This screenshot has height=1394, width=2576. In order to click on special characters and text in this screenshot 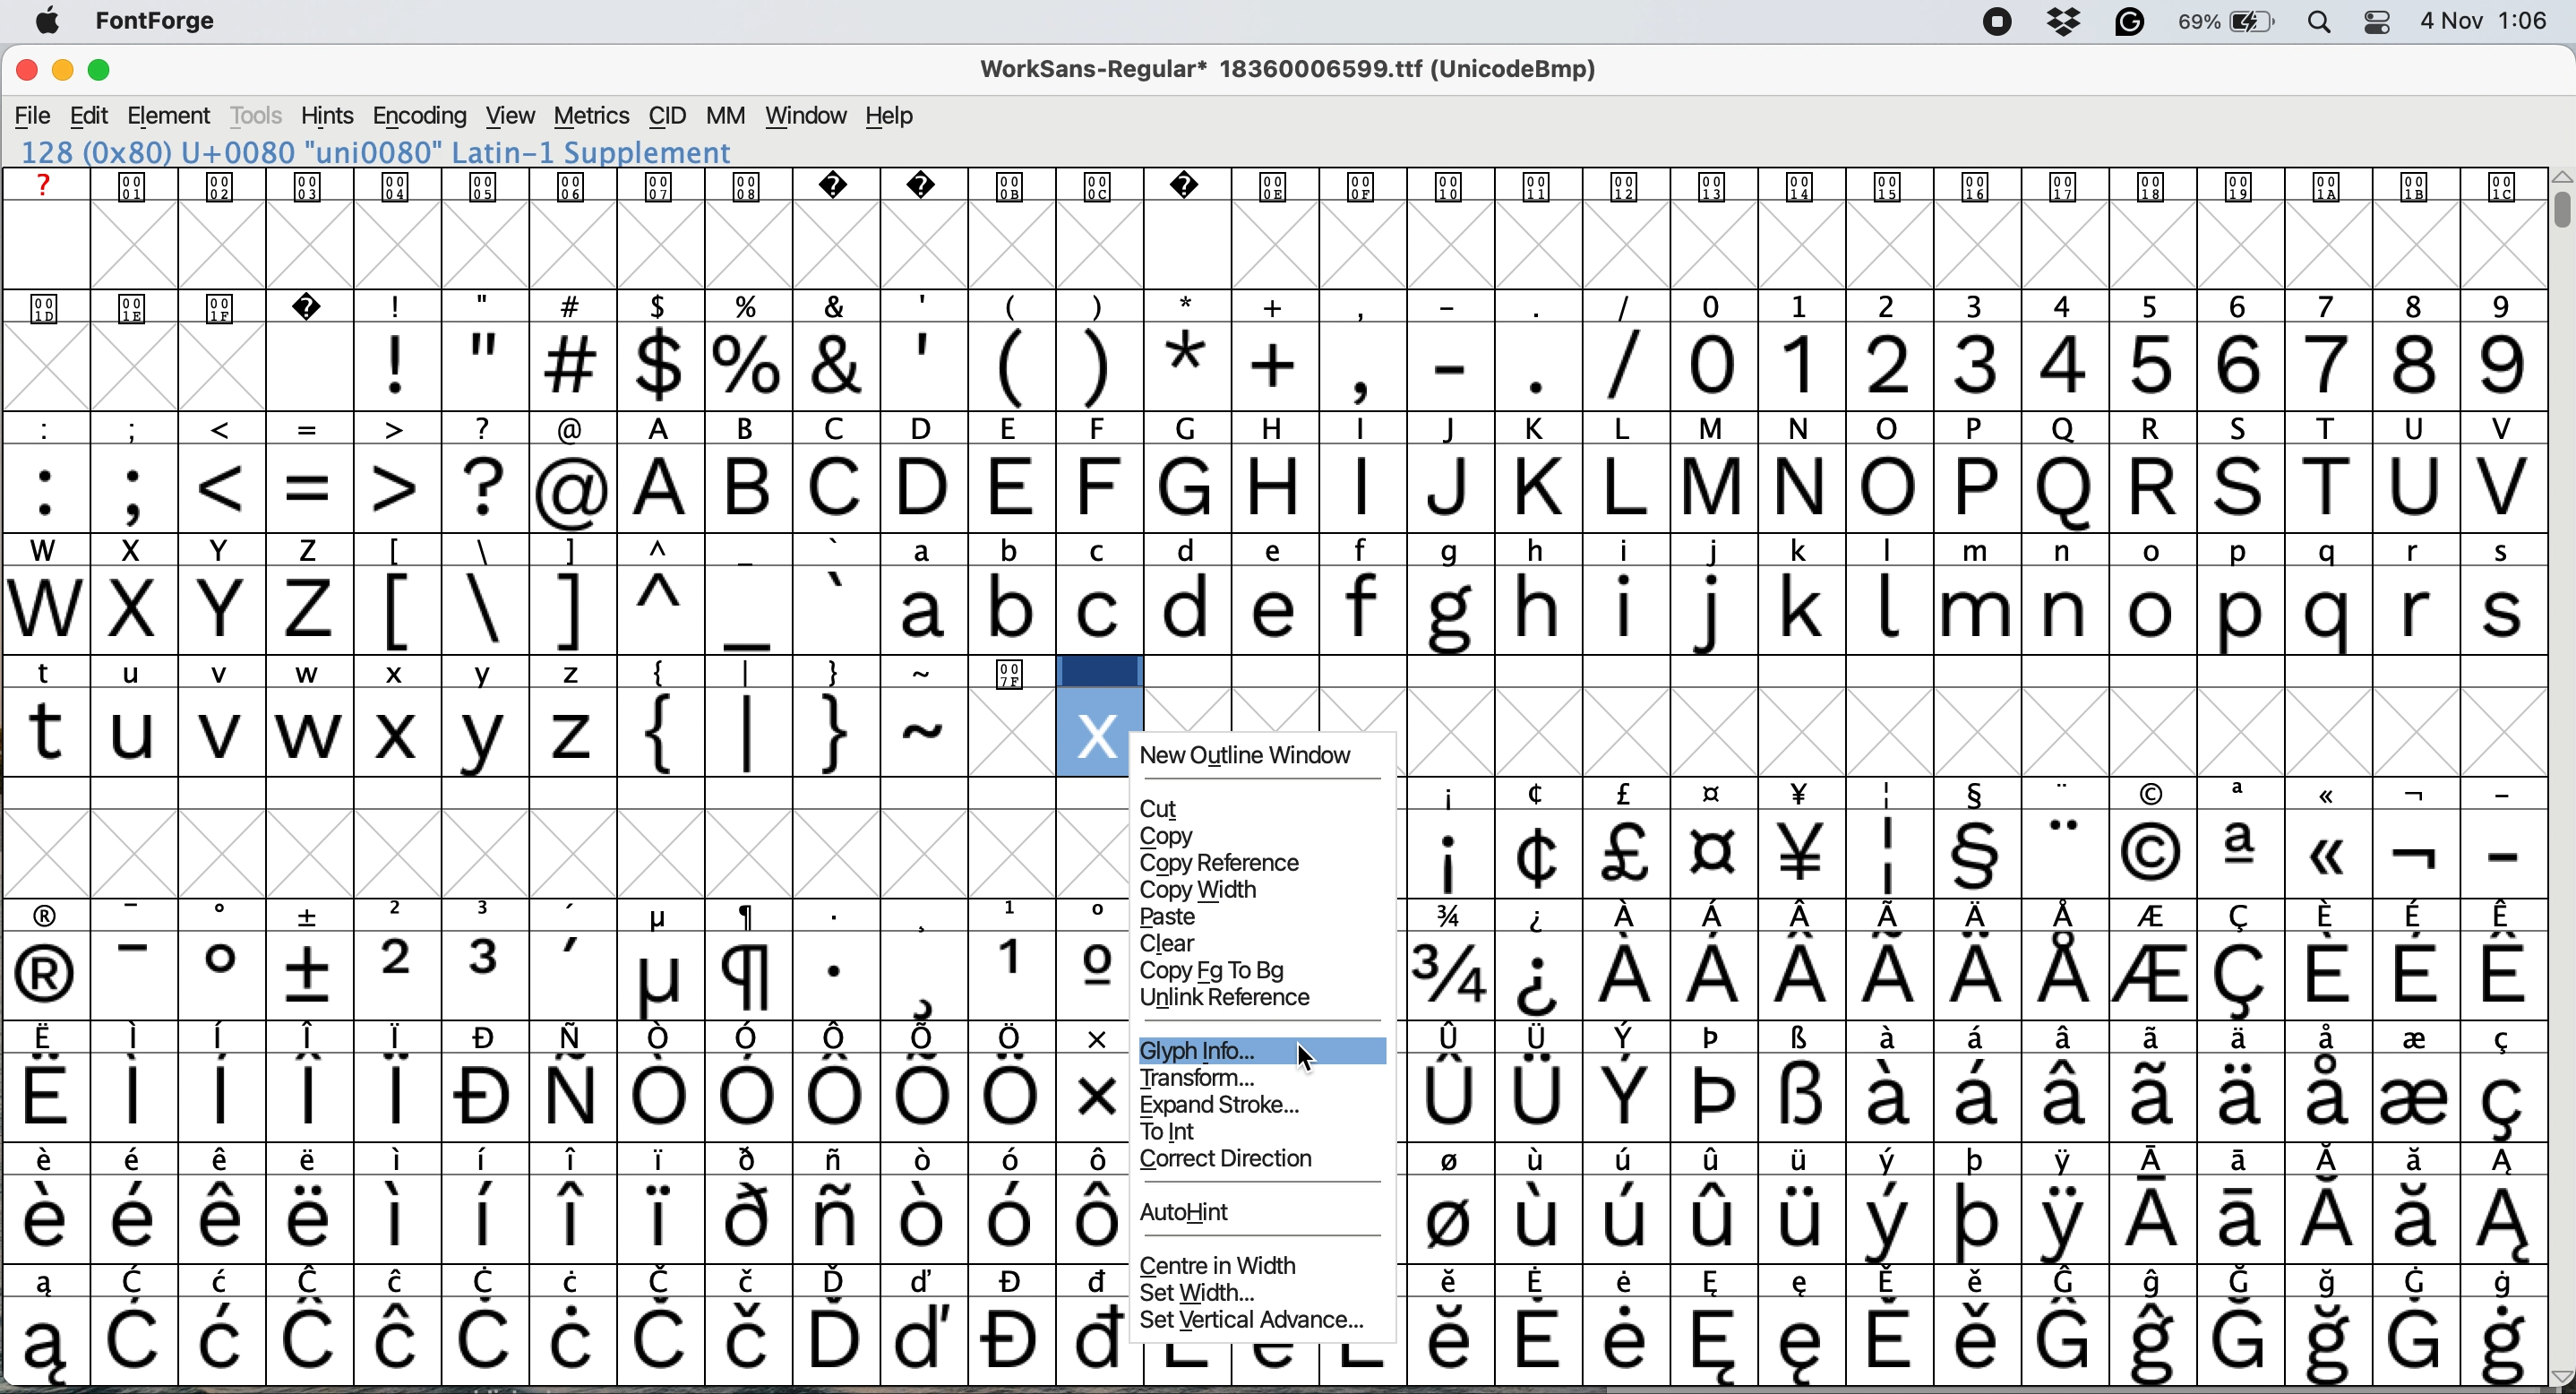, I will do `click(1267, 427)`.